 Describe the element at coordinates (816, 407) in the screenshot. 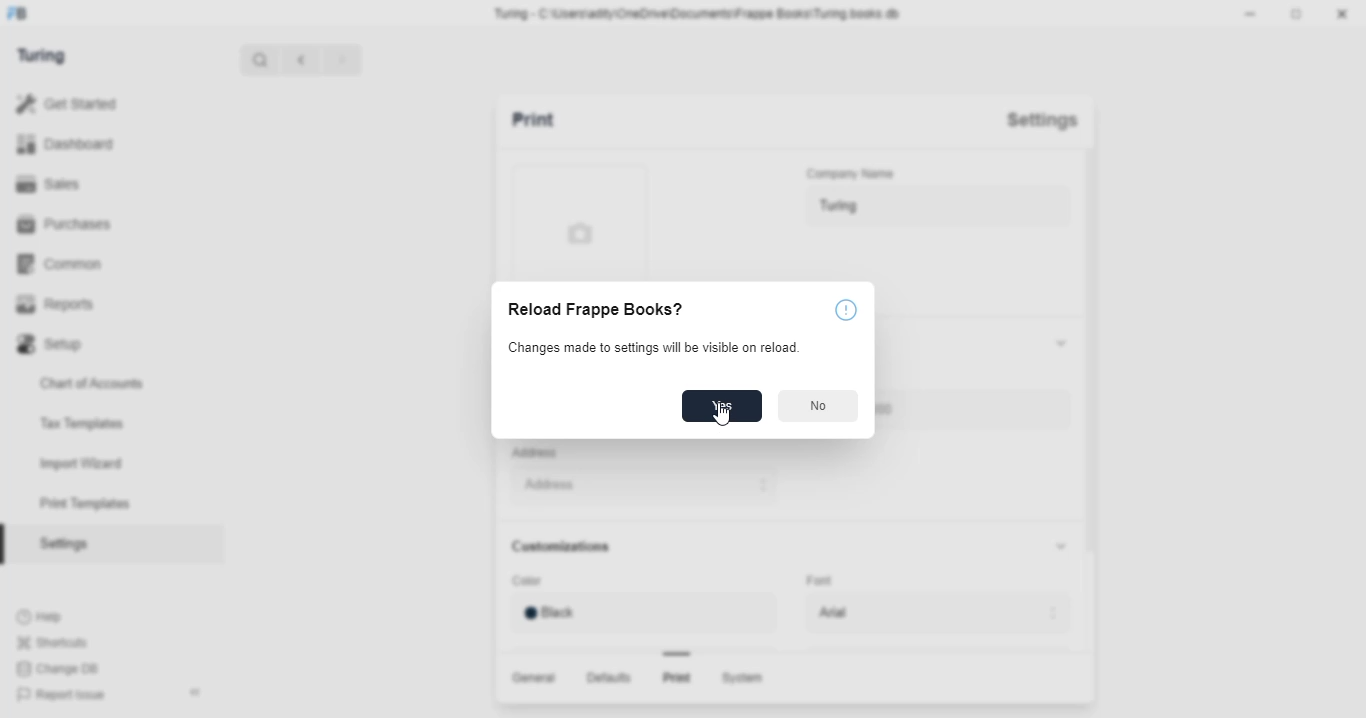

I see `No` at that location.